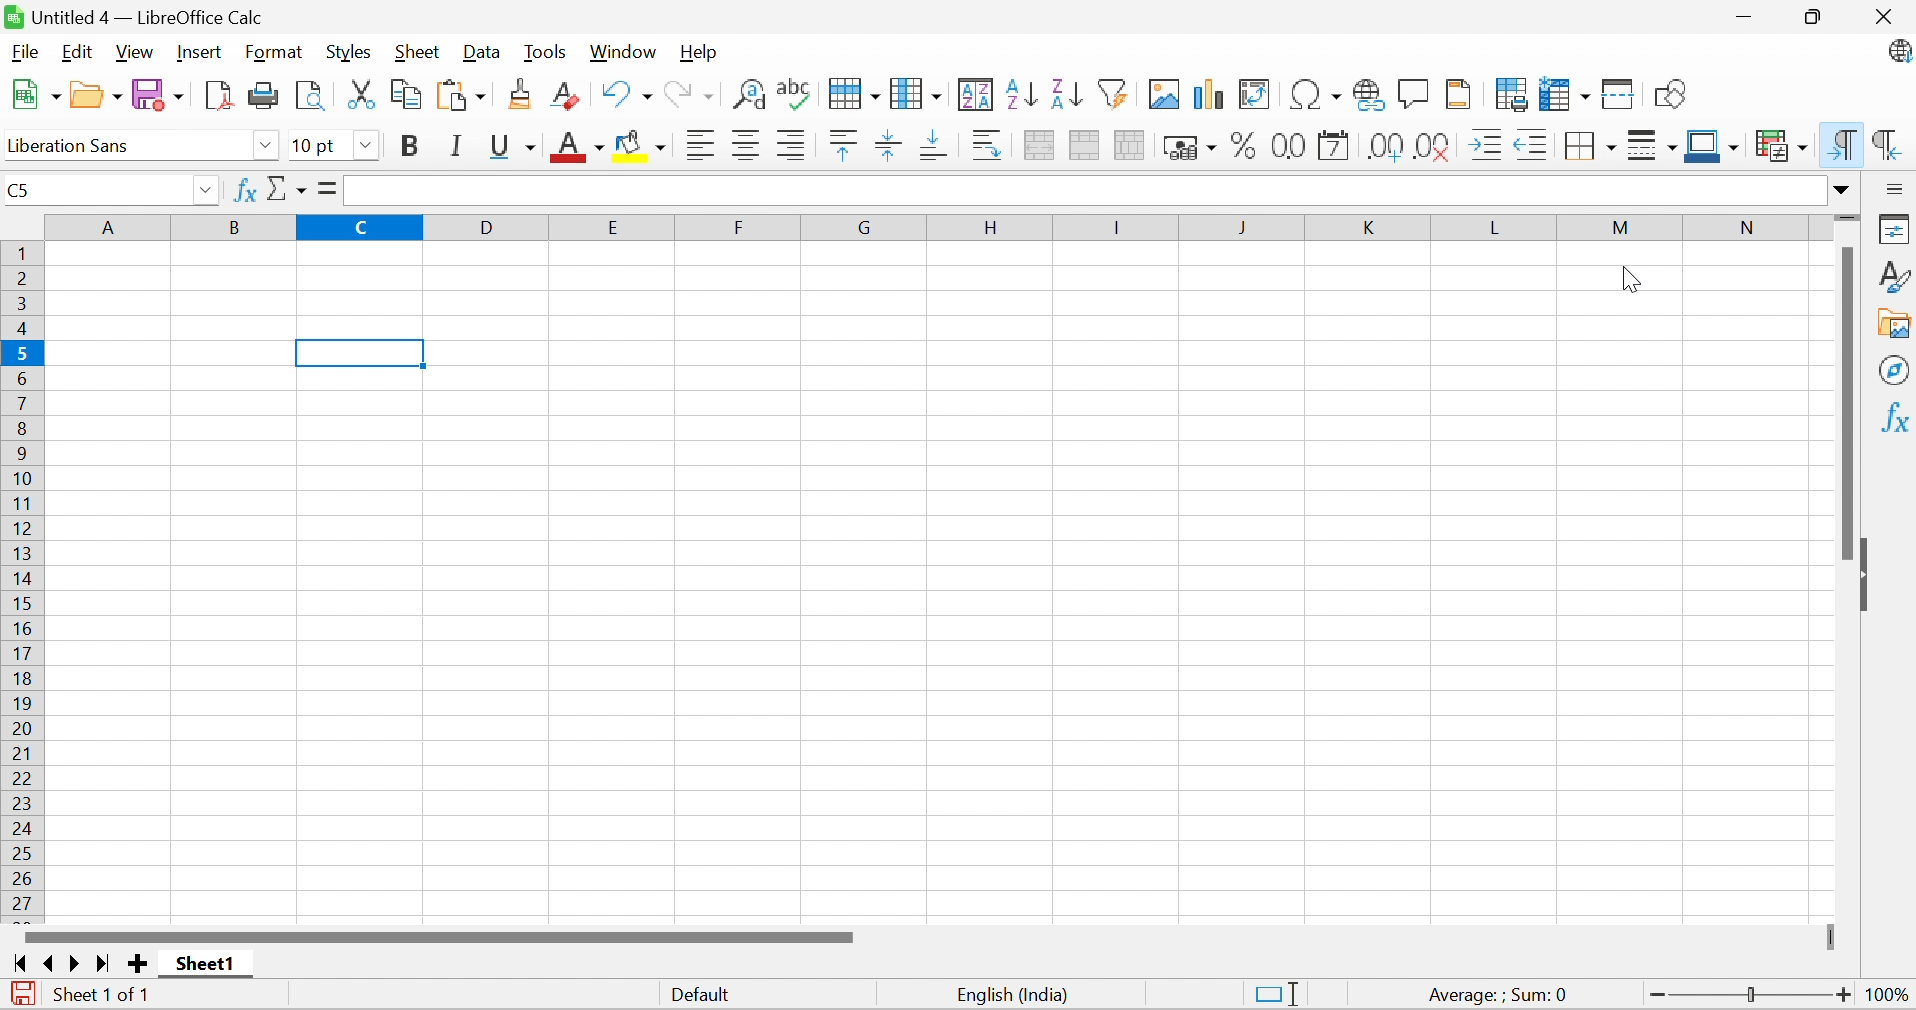  What do you see at coordinates (705, 997) in the screenshot?
I see `Default` at bounding box center [705, 997].